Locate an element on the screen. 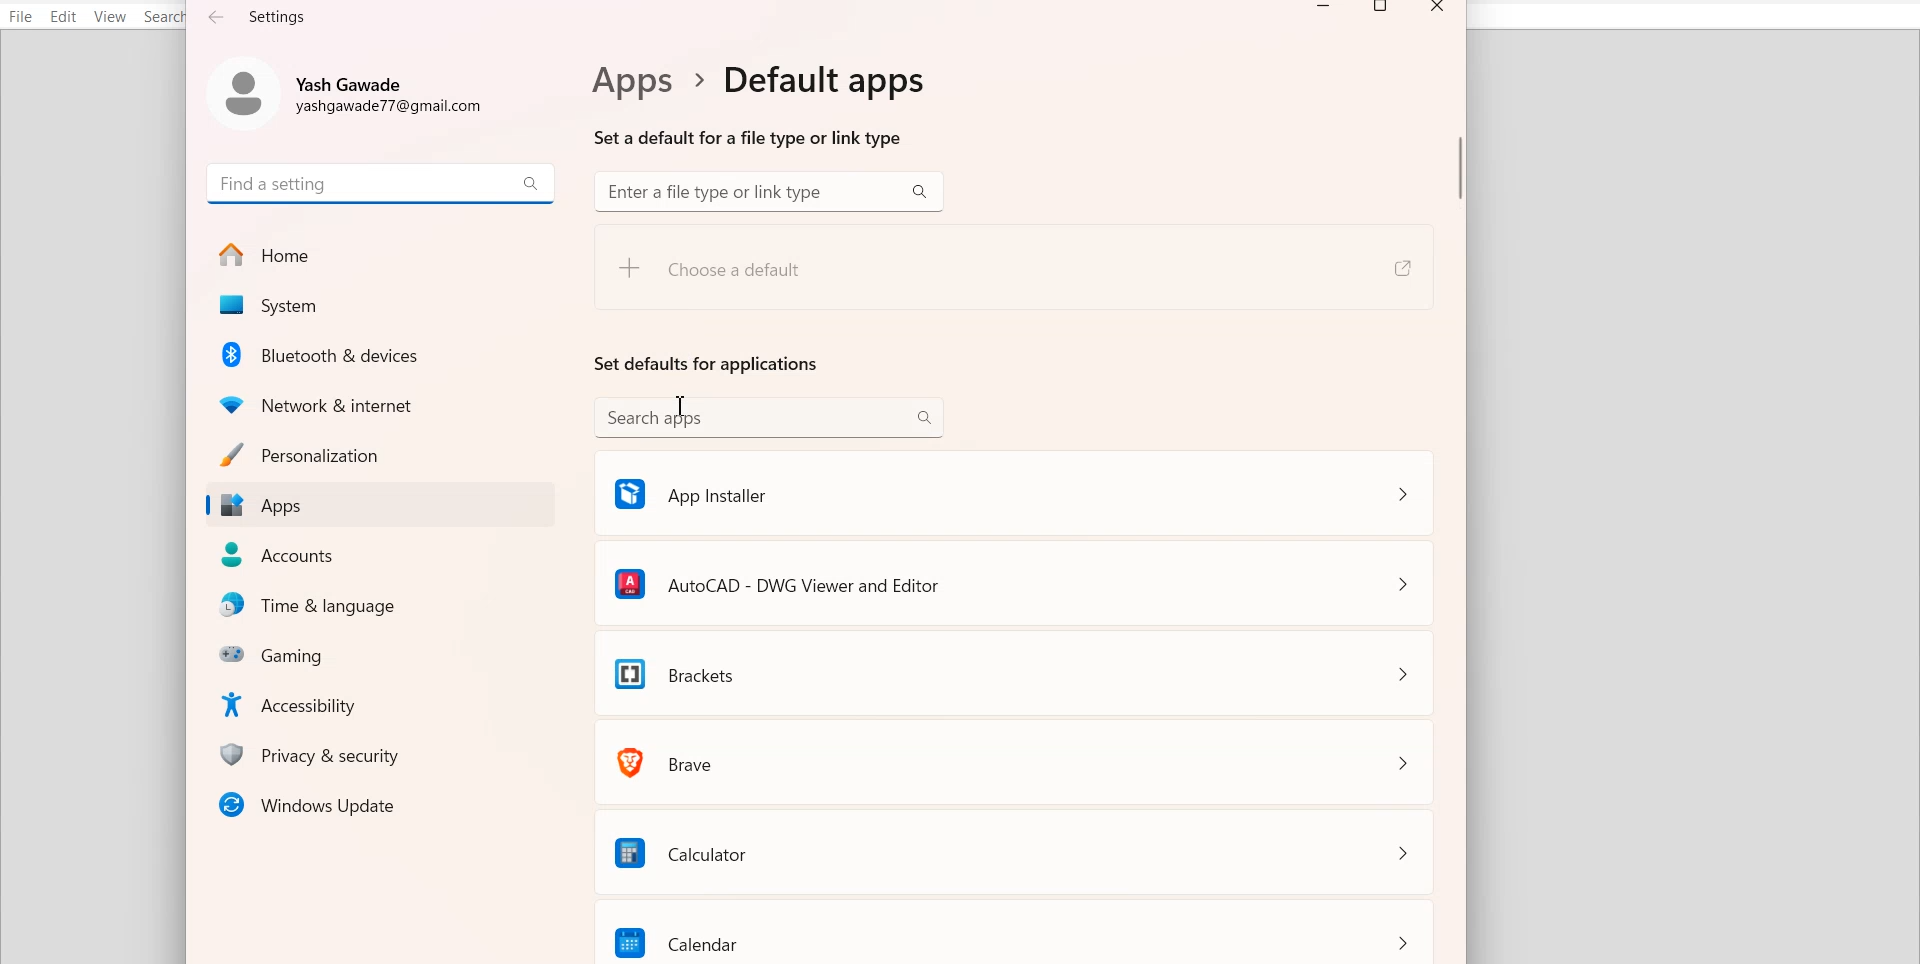 The width and height of the screenshot is (1920, 964). Vertical scroll bar is located at coordinates (1459, 496).